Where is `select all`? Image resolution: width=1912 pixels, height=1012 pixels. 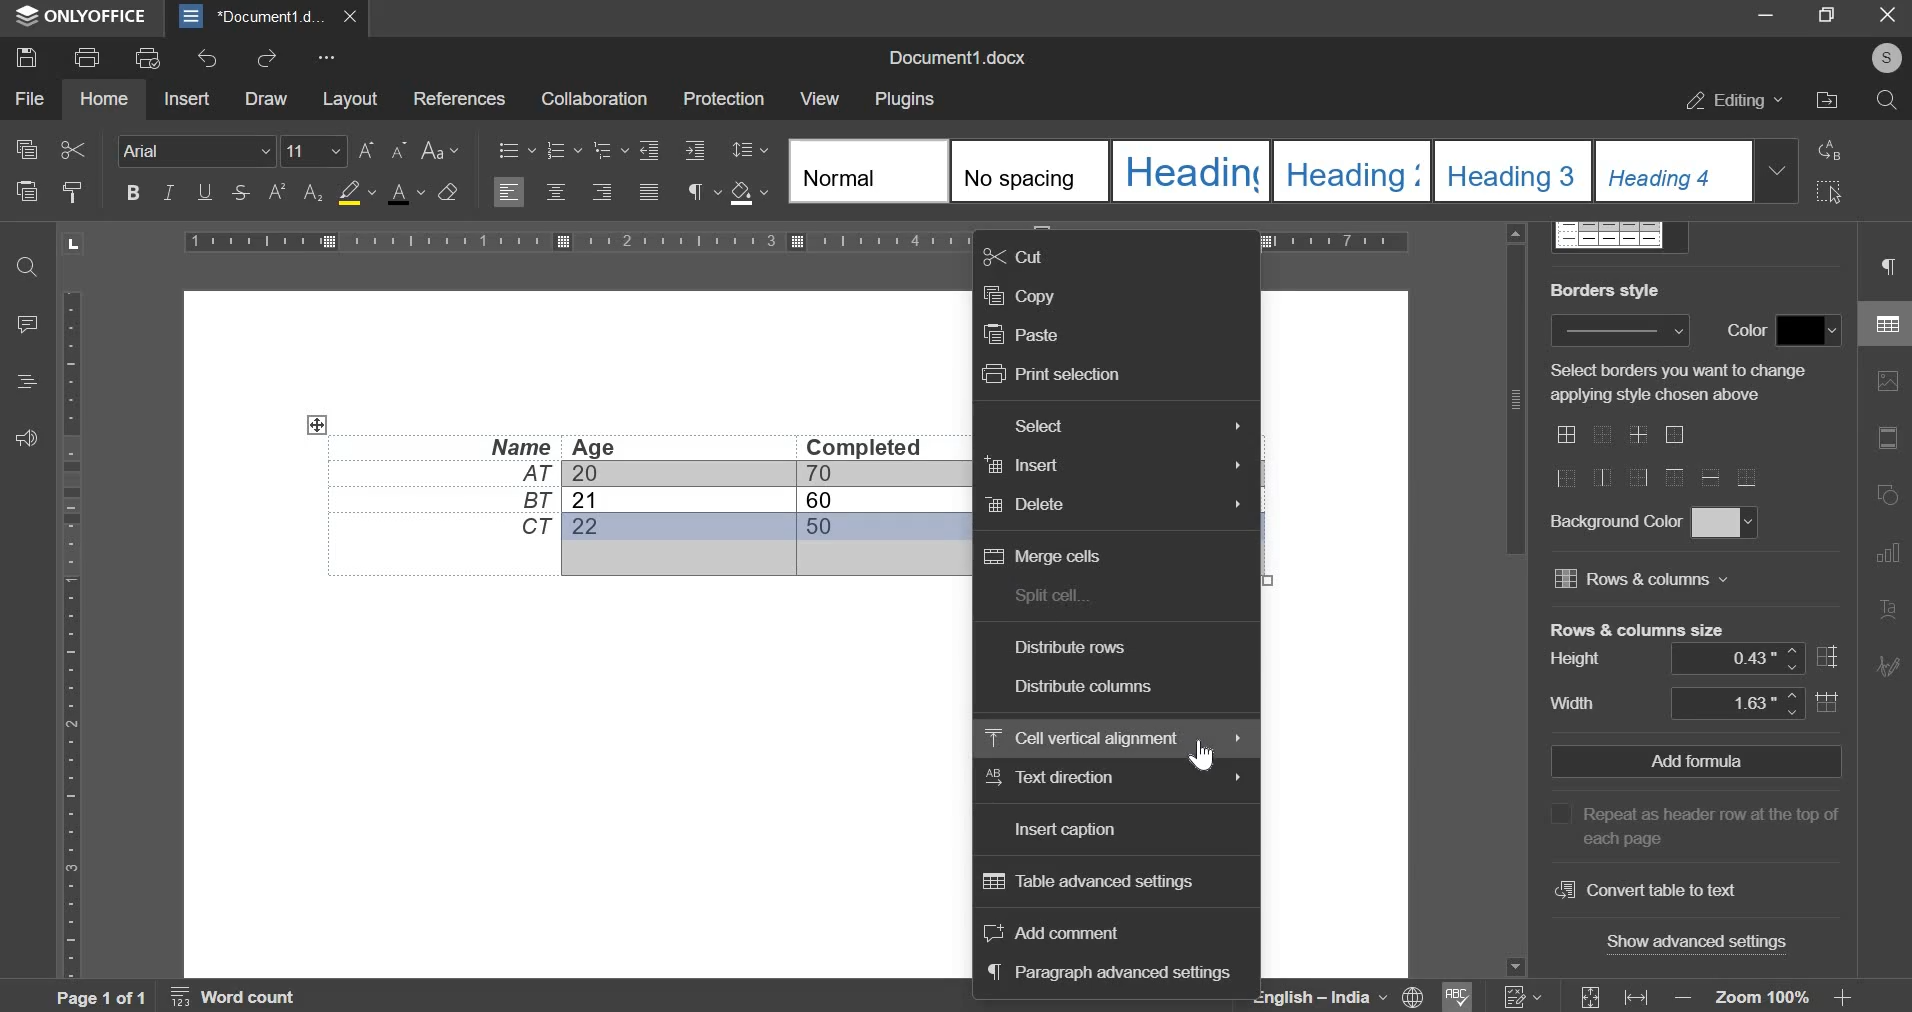 select all is located at coordinates (1831, 194).